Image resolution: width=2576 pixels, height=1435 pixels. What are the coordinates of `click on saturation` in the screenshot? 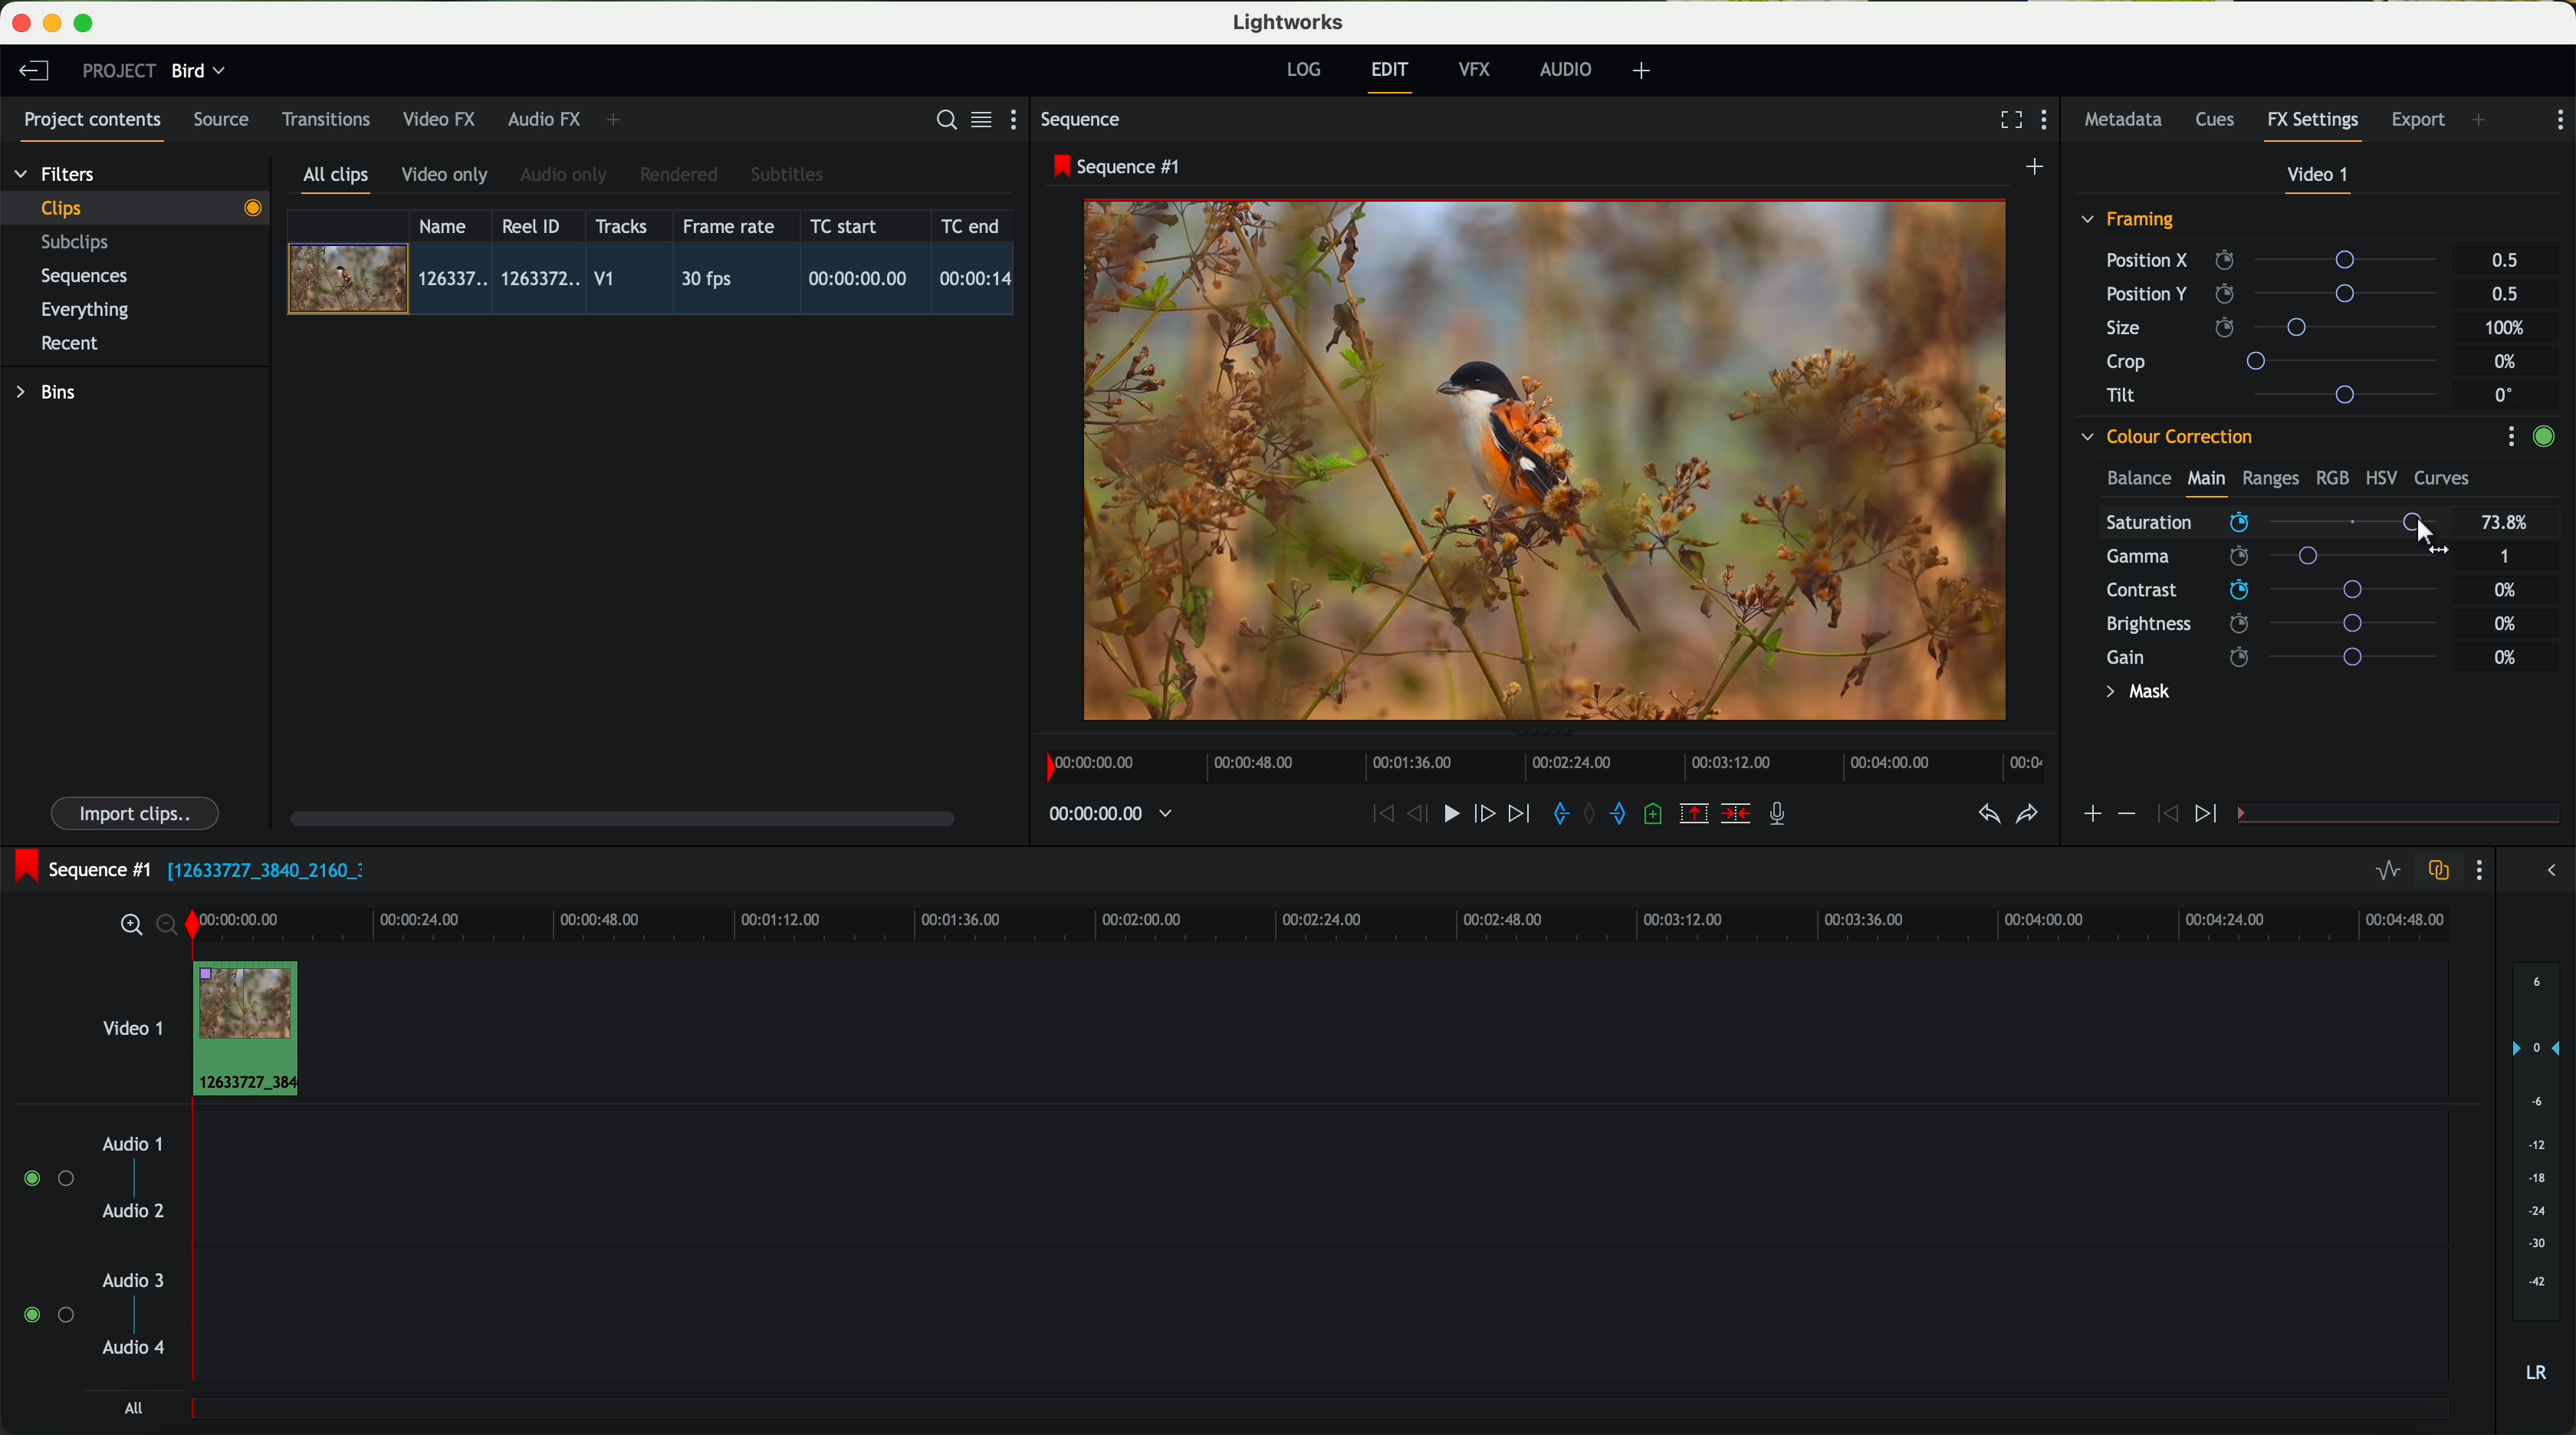 It's located at (2262, 559).